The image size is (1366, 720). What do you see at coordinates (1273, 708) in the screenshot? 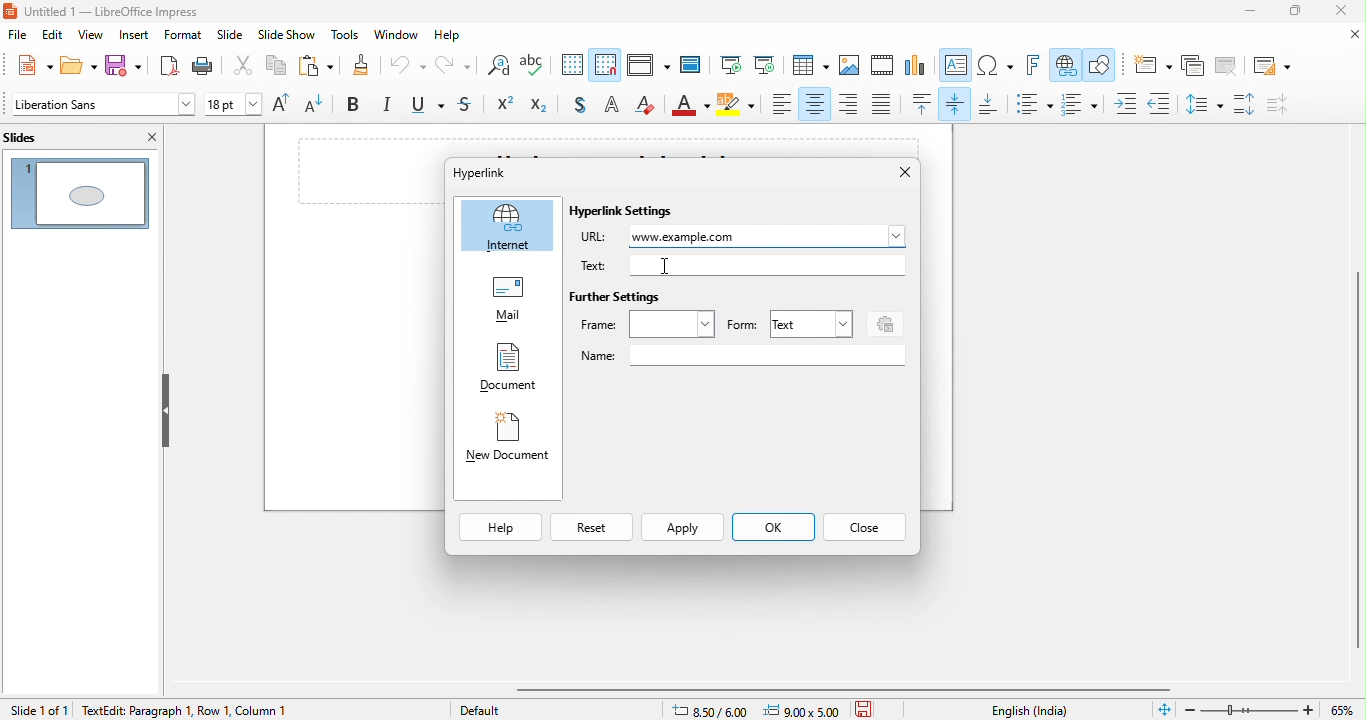
I see `zoom` at bounding box center [1273, 708].